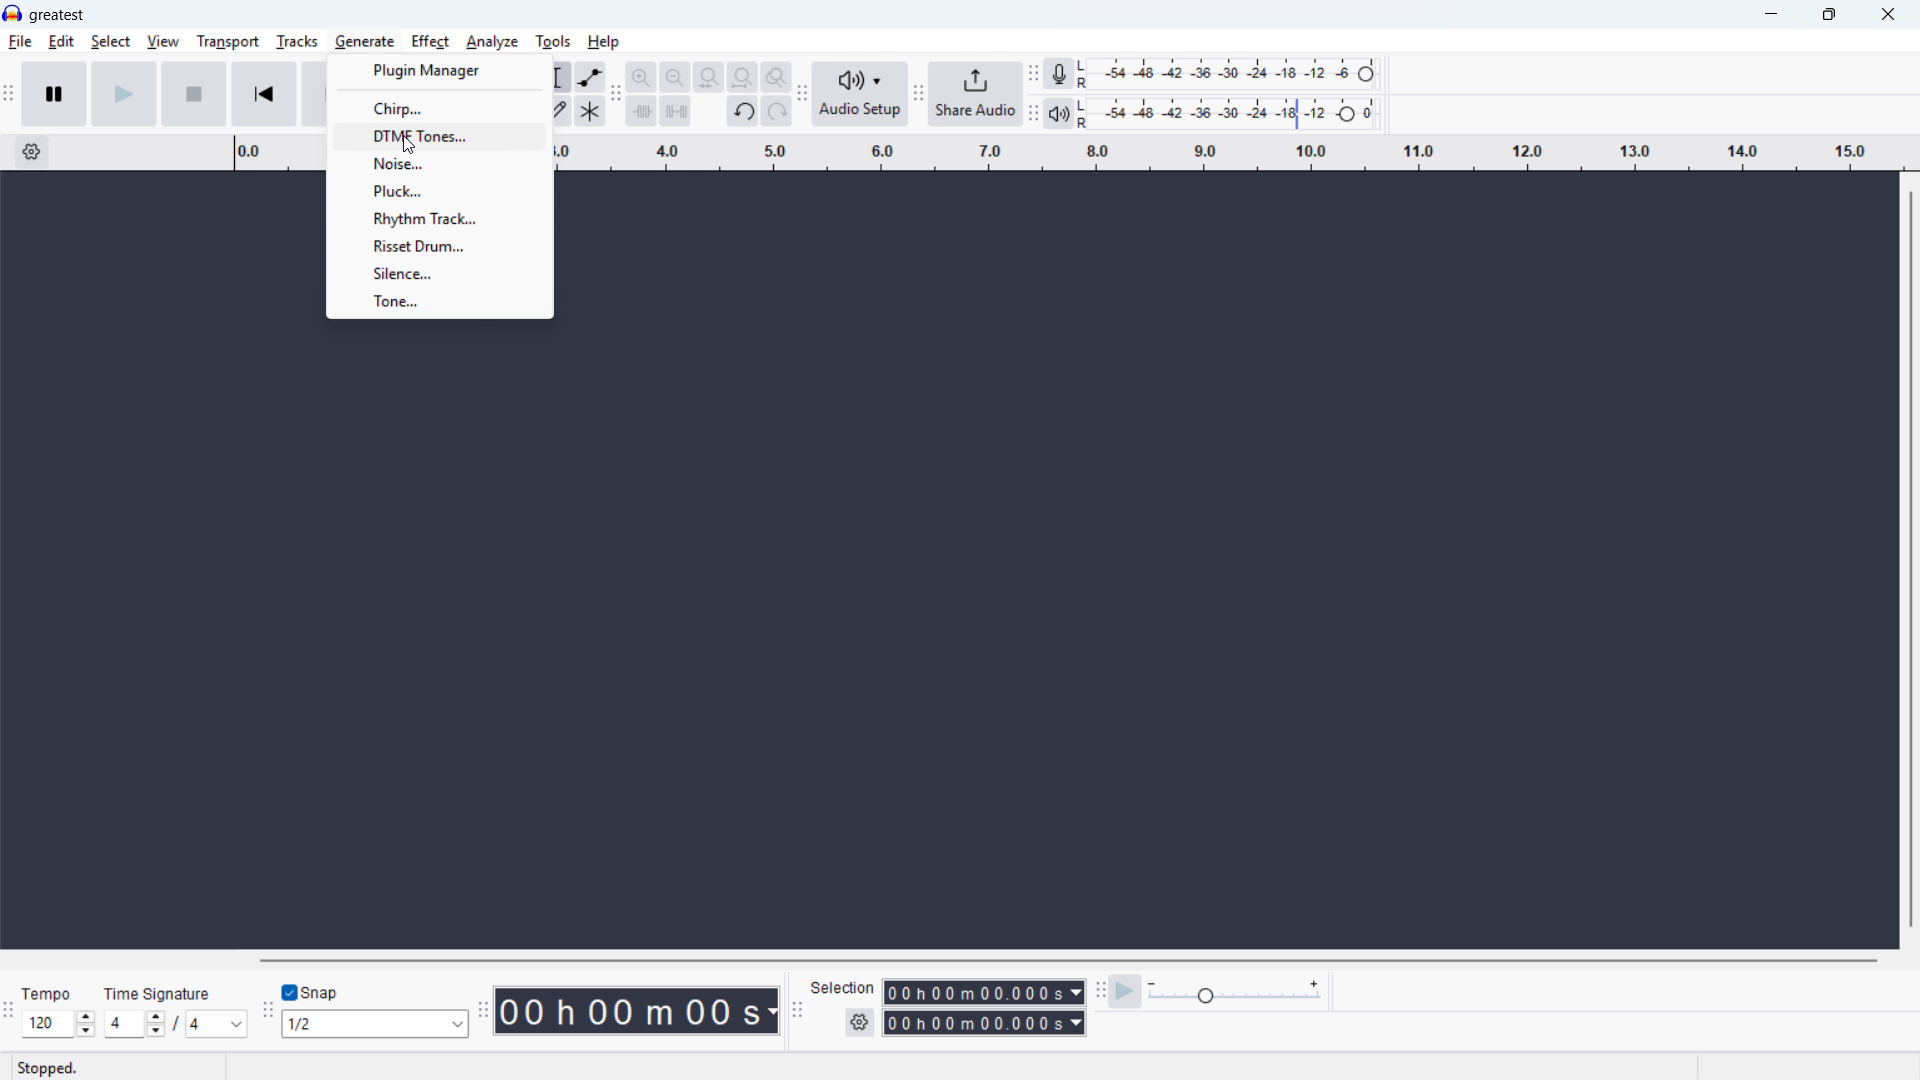 The width and height of the screenshot is (1920, 1080). What do you see at coordinates (604, 42) in the screenshot?
I see `help` at bounding box center [604, 42].